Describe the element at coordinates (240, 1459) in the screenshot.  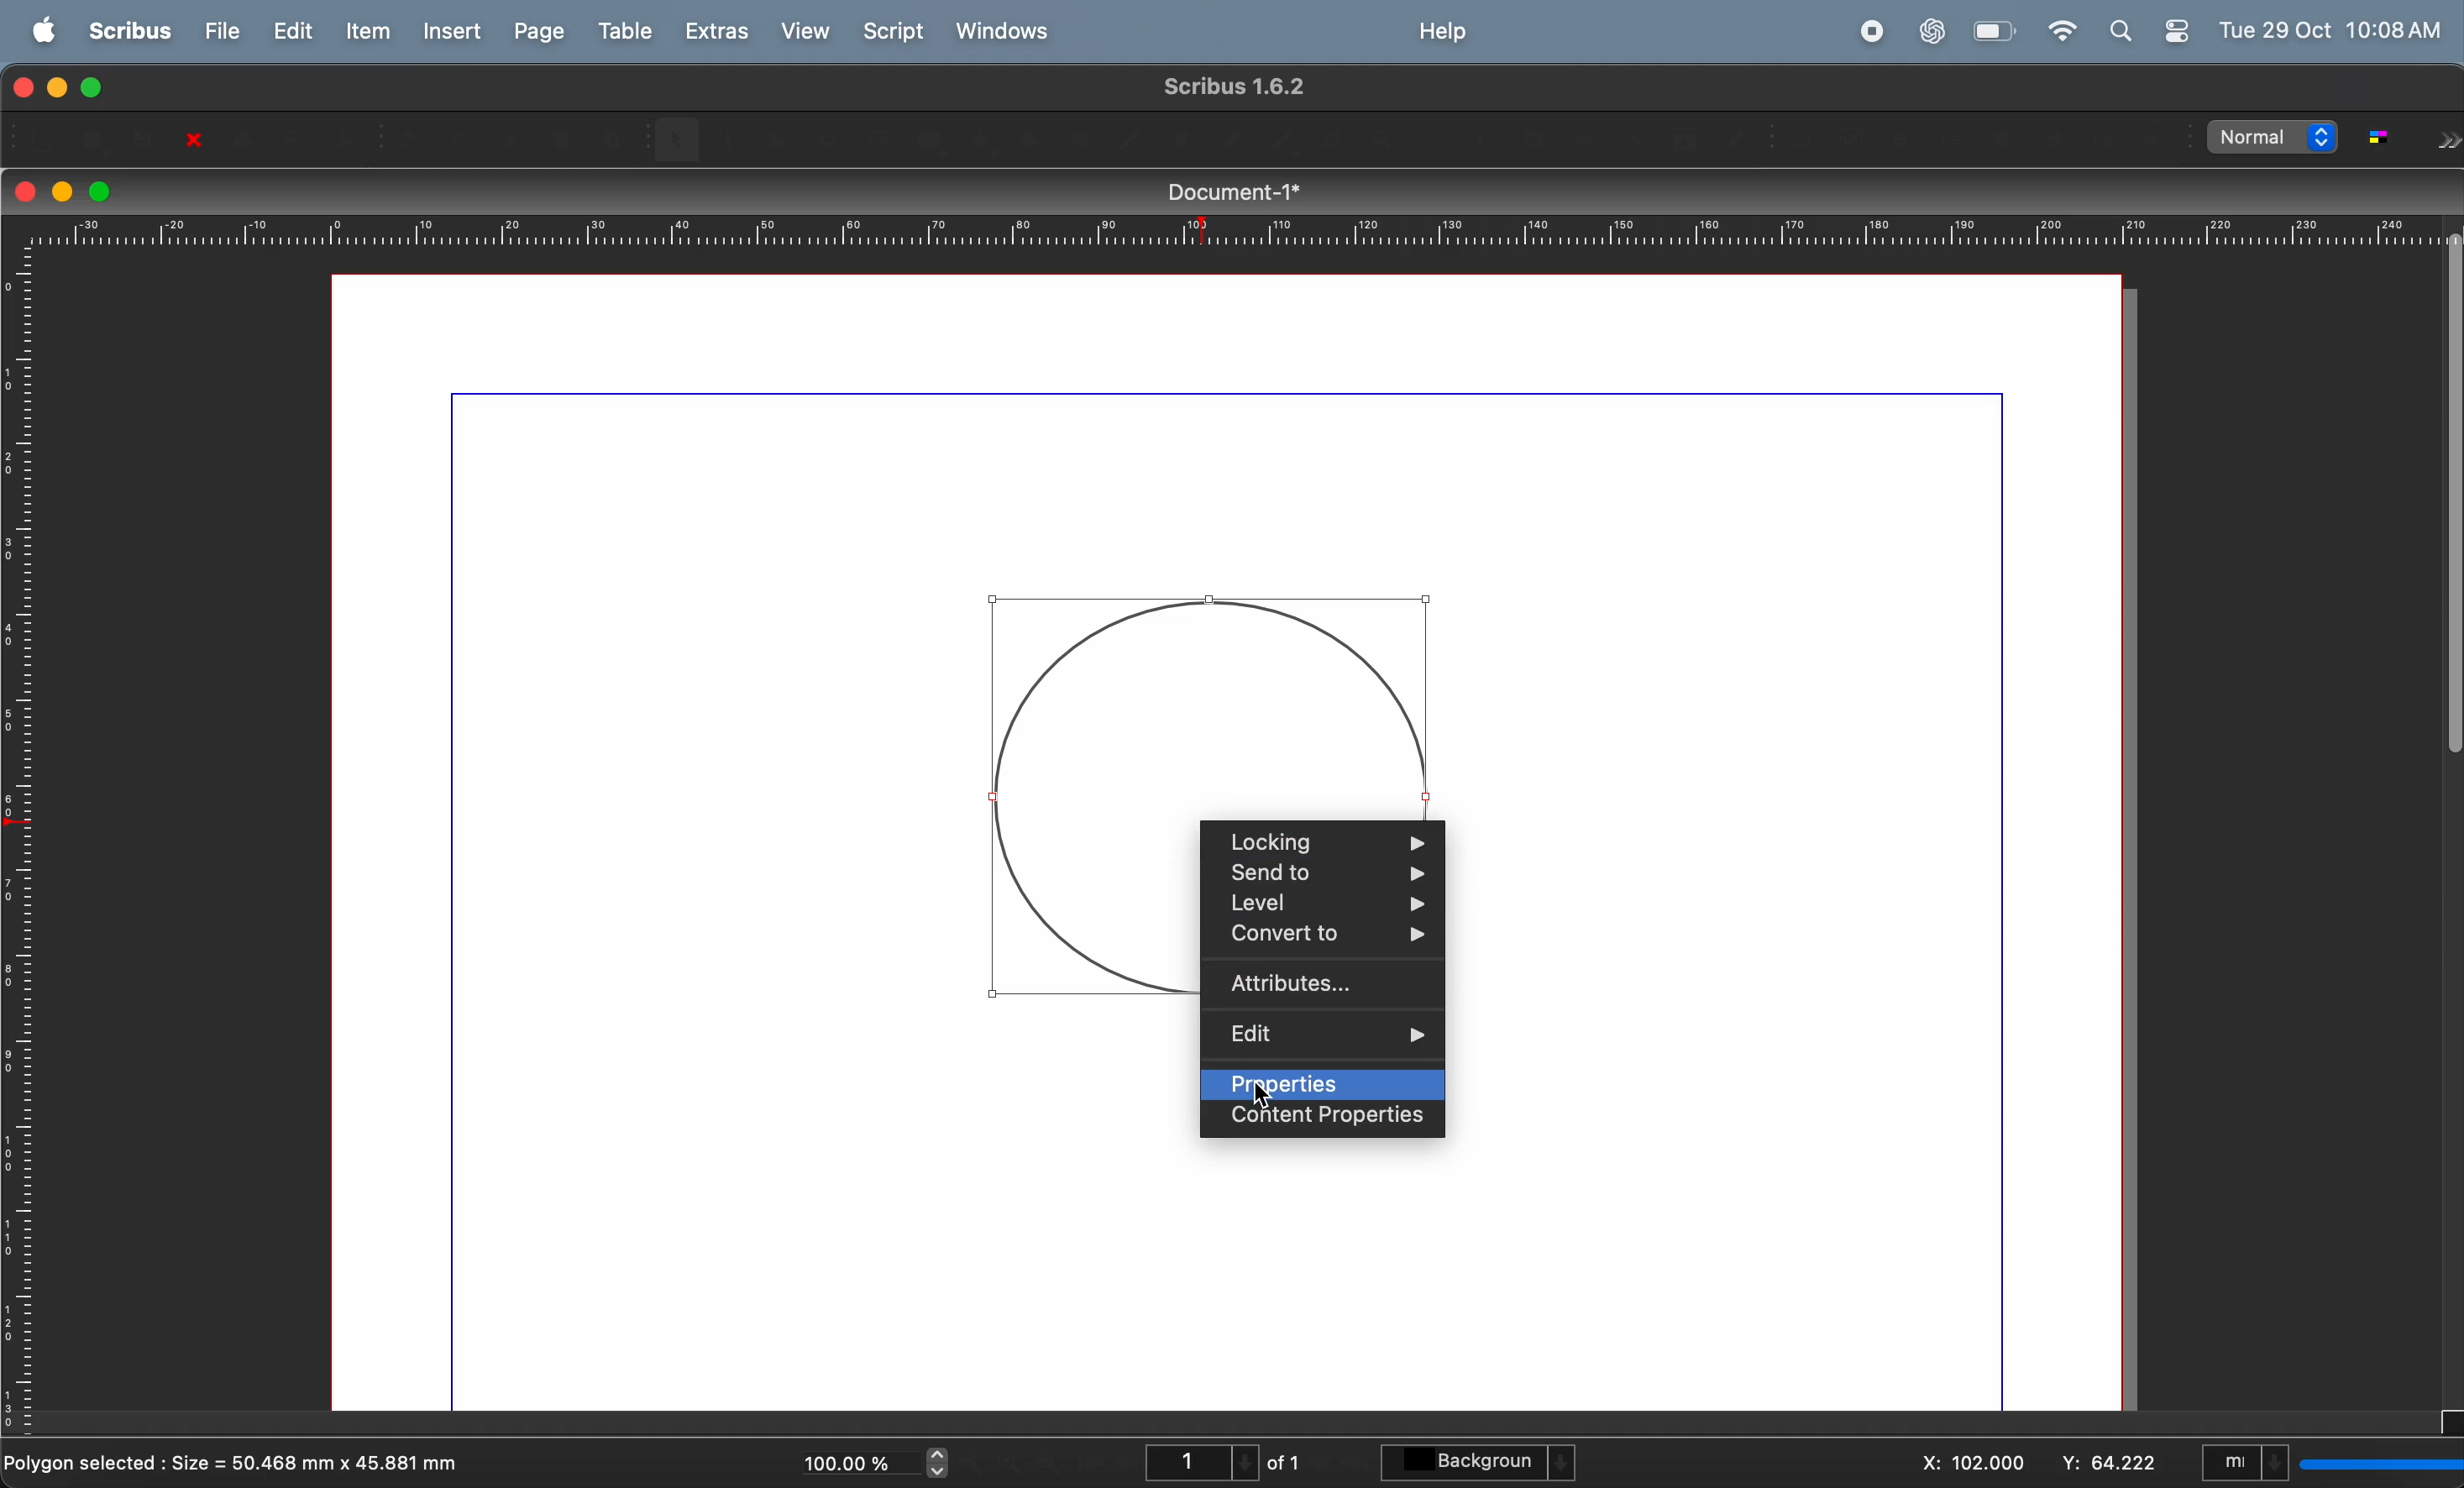
I see `polygon selected` at that location.